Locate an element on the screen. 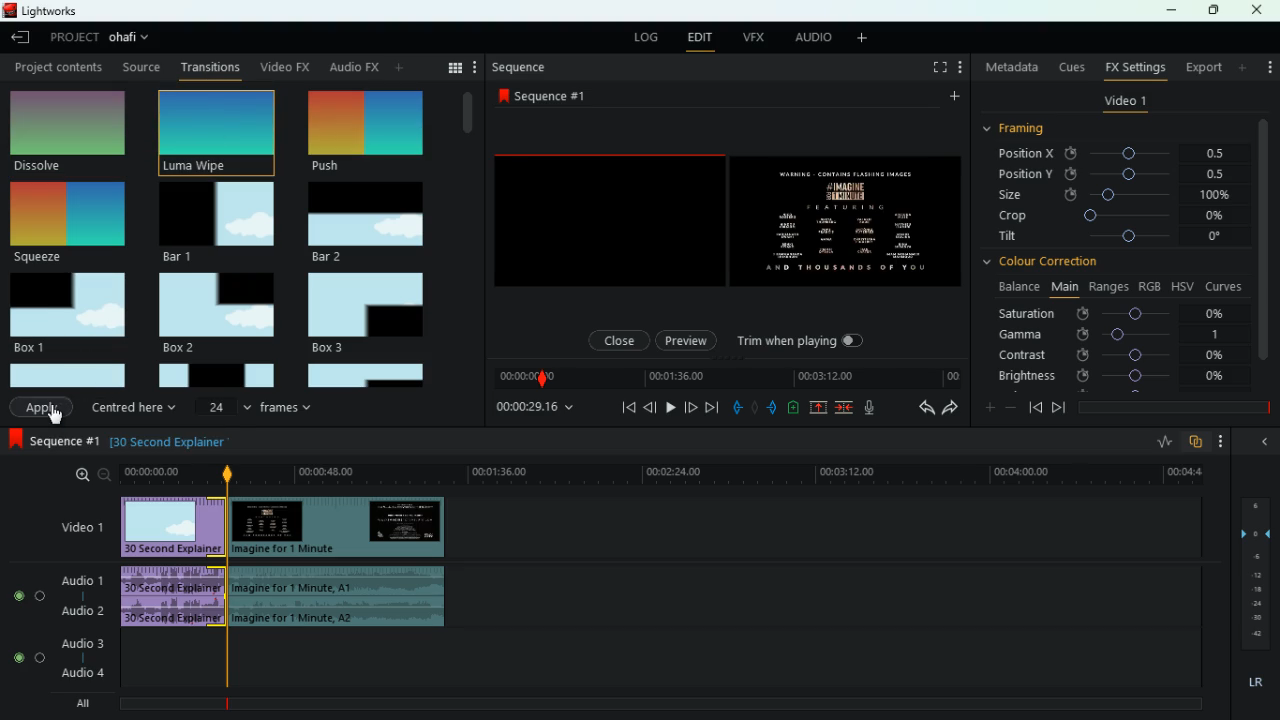  video is located at coordinates (171, 526).